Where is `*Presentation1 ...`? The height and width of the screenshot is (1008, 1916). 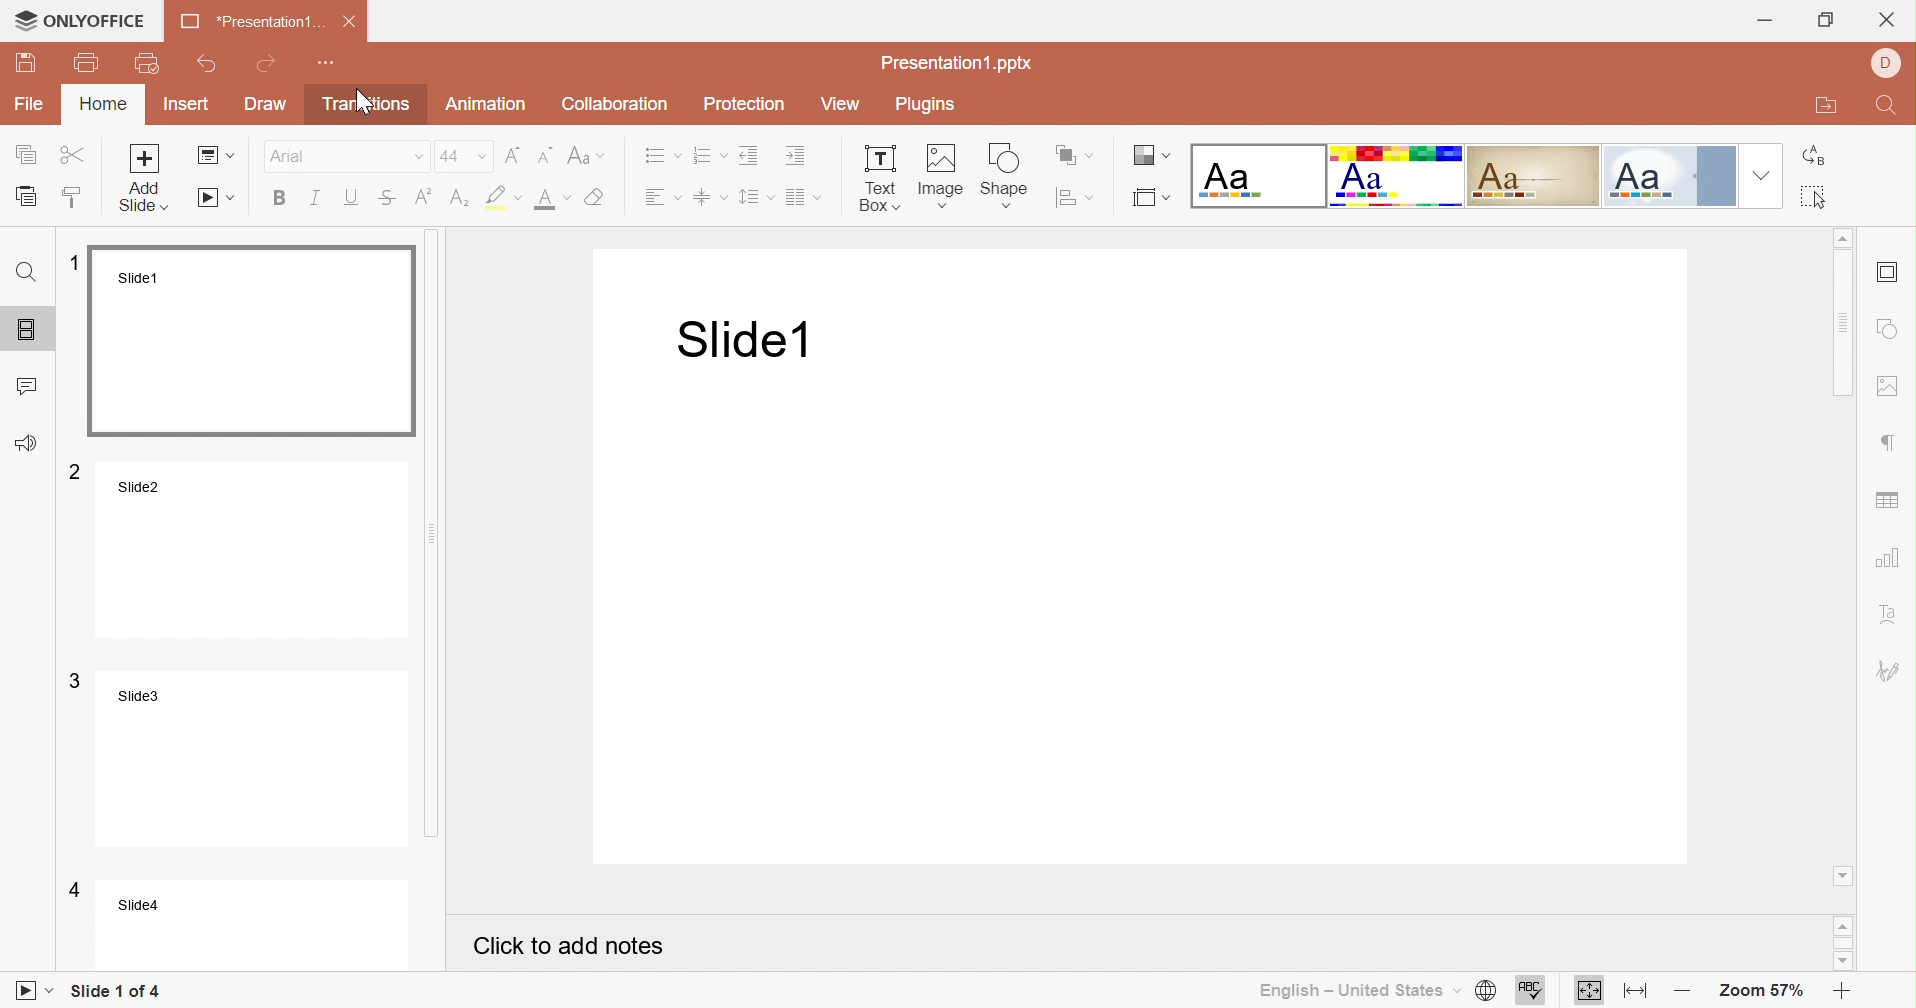 *Presentation1 ... is located at coordinates (249, 23).